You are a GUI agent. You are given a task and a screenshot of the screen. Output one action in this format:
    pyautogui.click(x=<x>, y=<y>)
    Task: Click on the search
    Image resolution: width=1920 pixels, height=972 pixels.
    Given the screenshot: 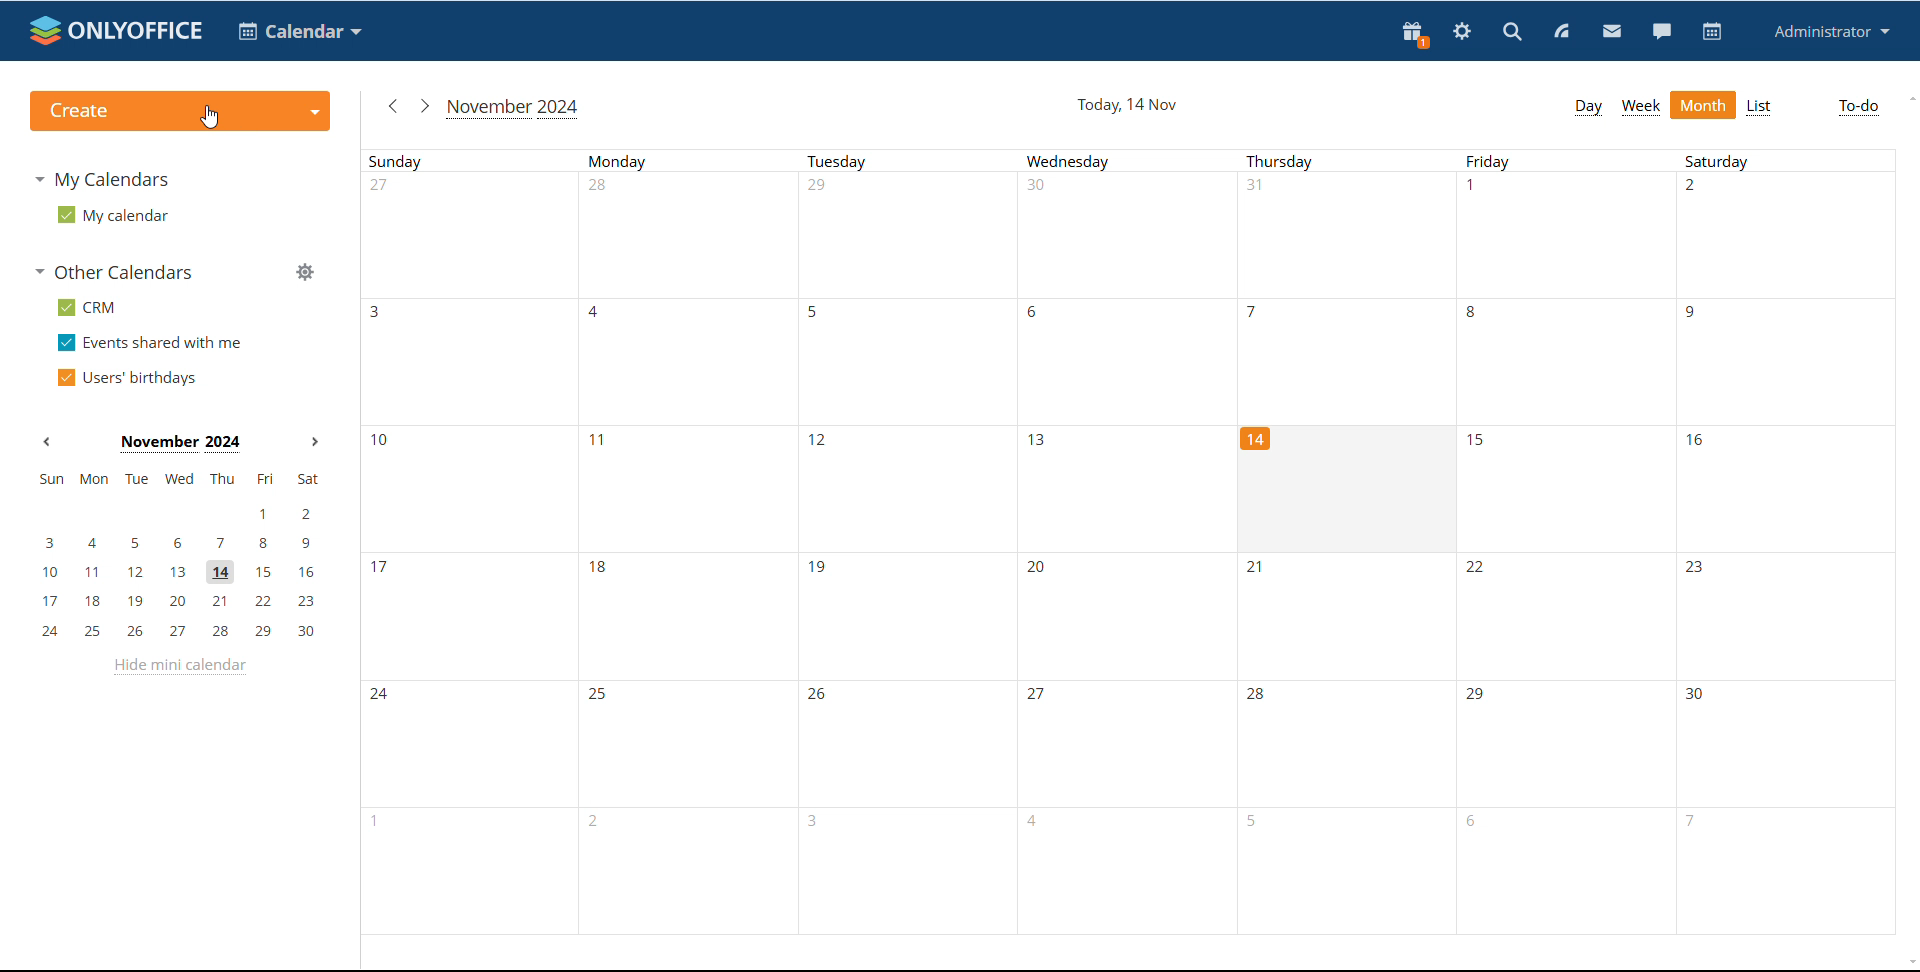 What is the action you would take?
    pyautogui.click(x=1511, y=33)
    